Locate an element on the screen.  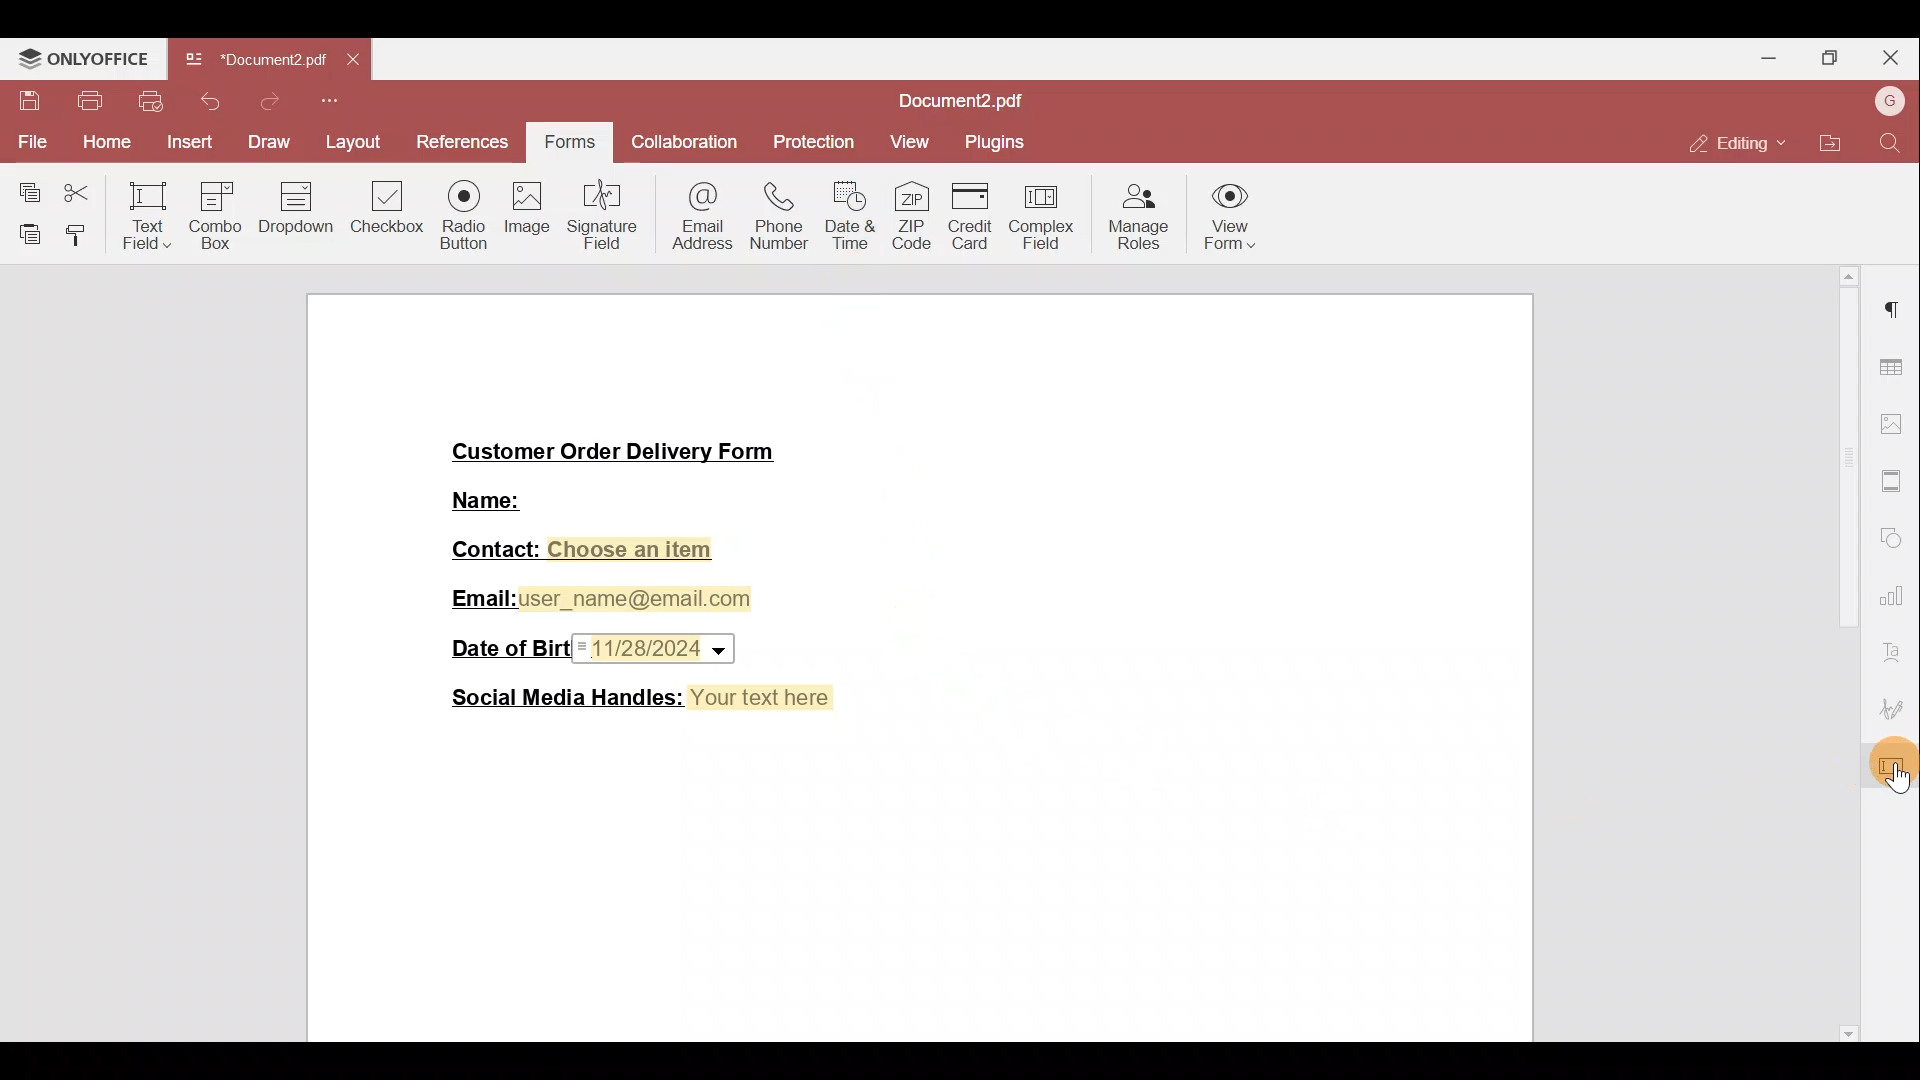
Maximise is located at coordinates (1831, 56).